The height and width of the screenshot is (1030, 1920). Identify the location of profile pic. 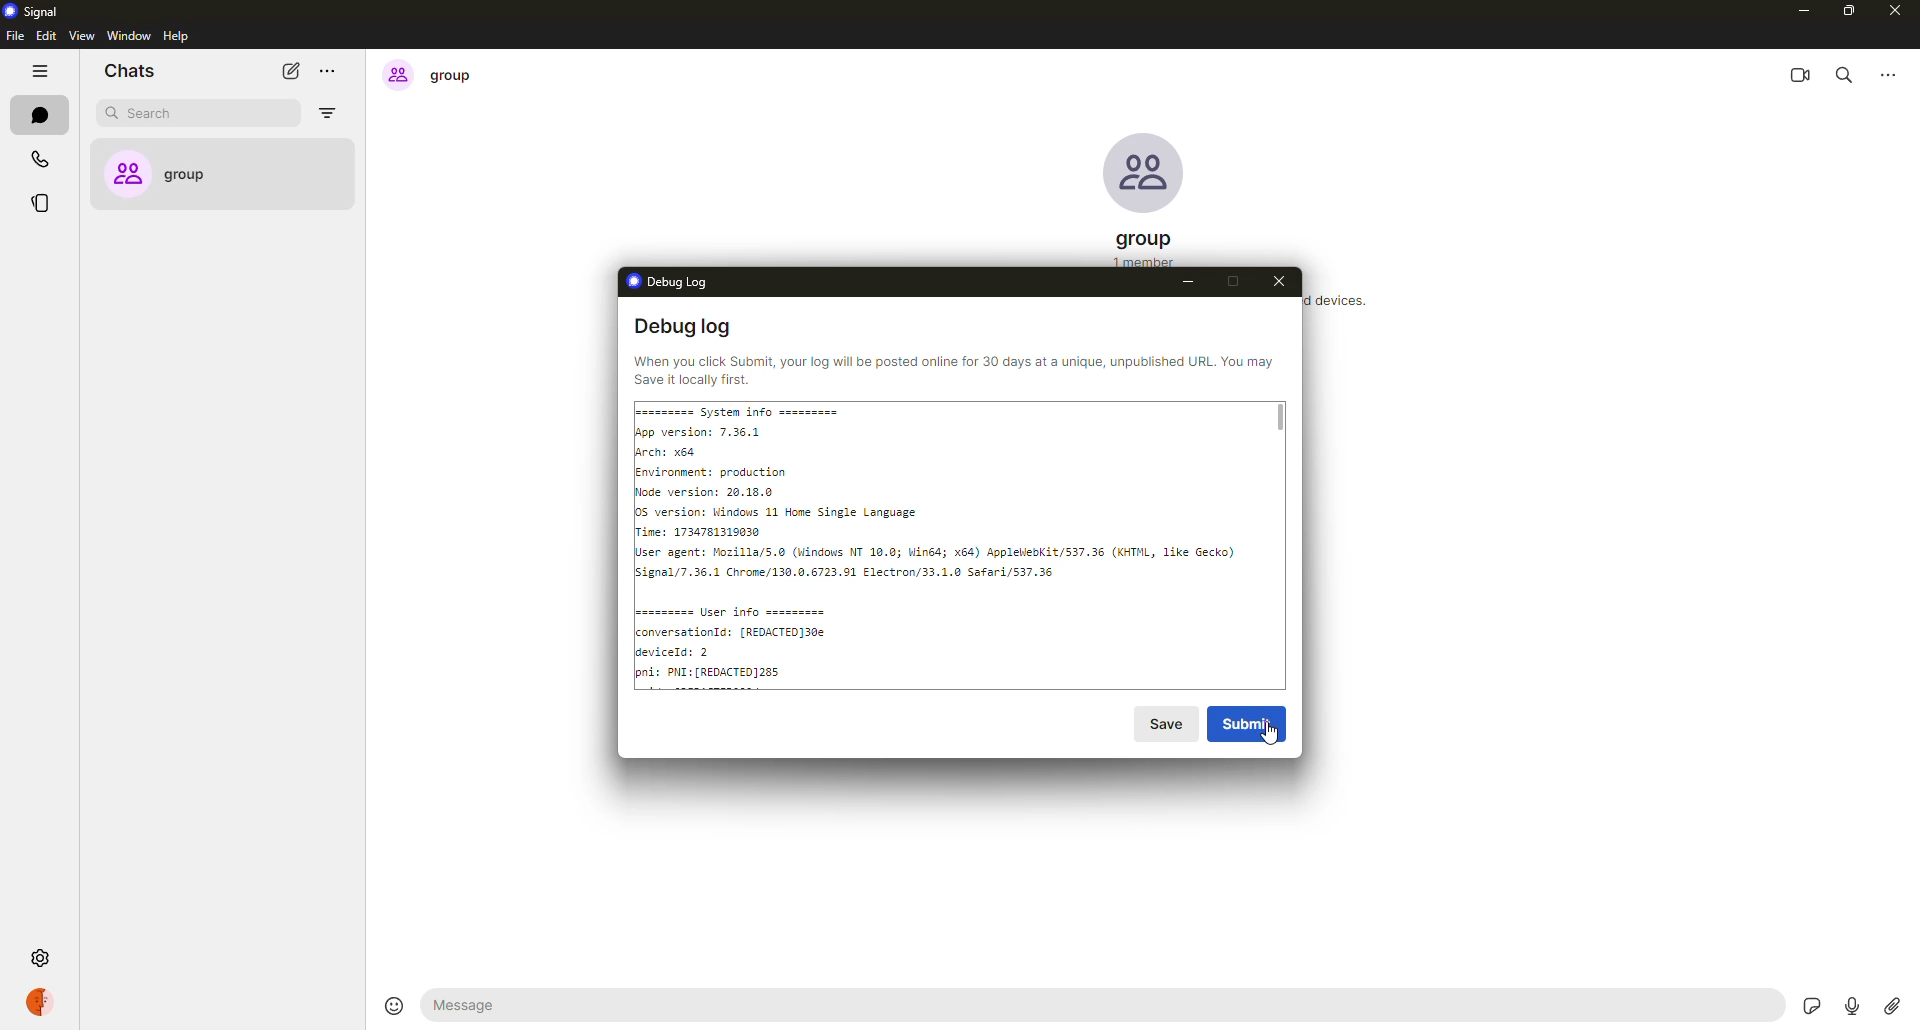
(1144, 174).